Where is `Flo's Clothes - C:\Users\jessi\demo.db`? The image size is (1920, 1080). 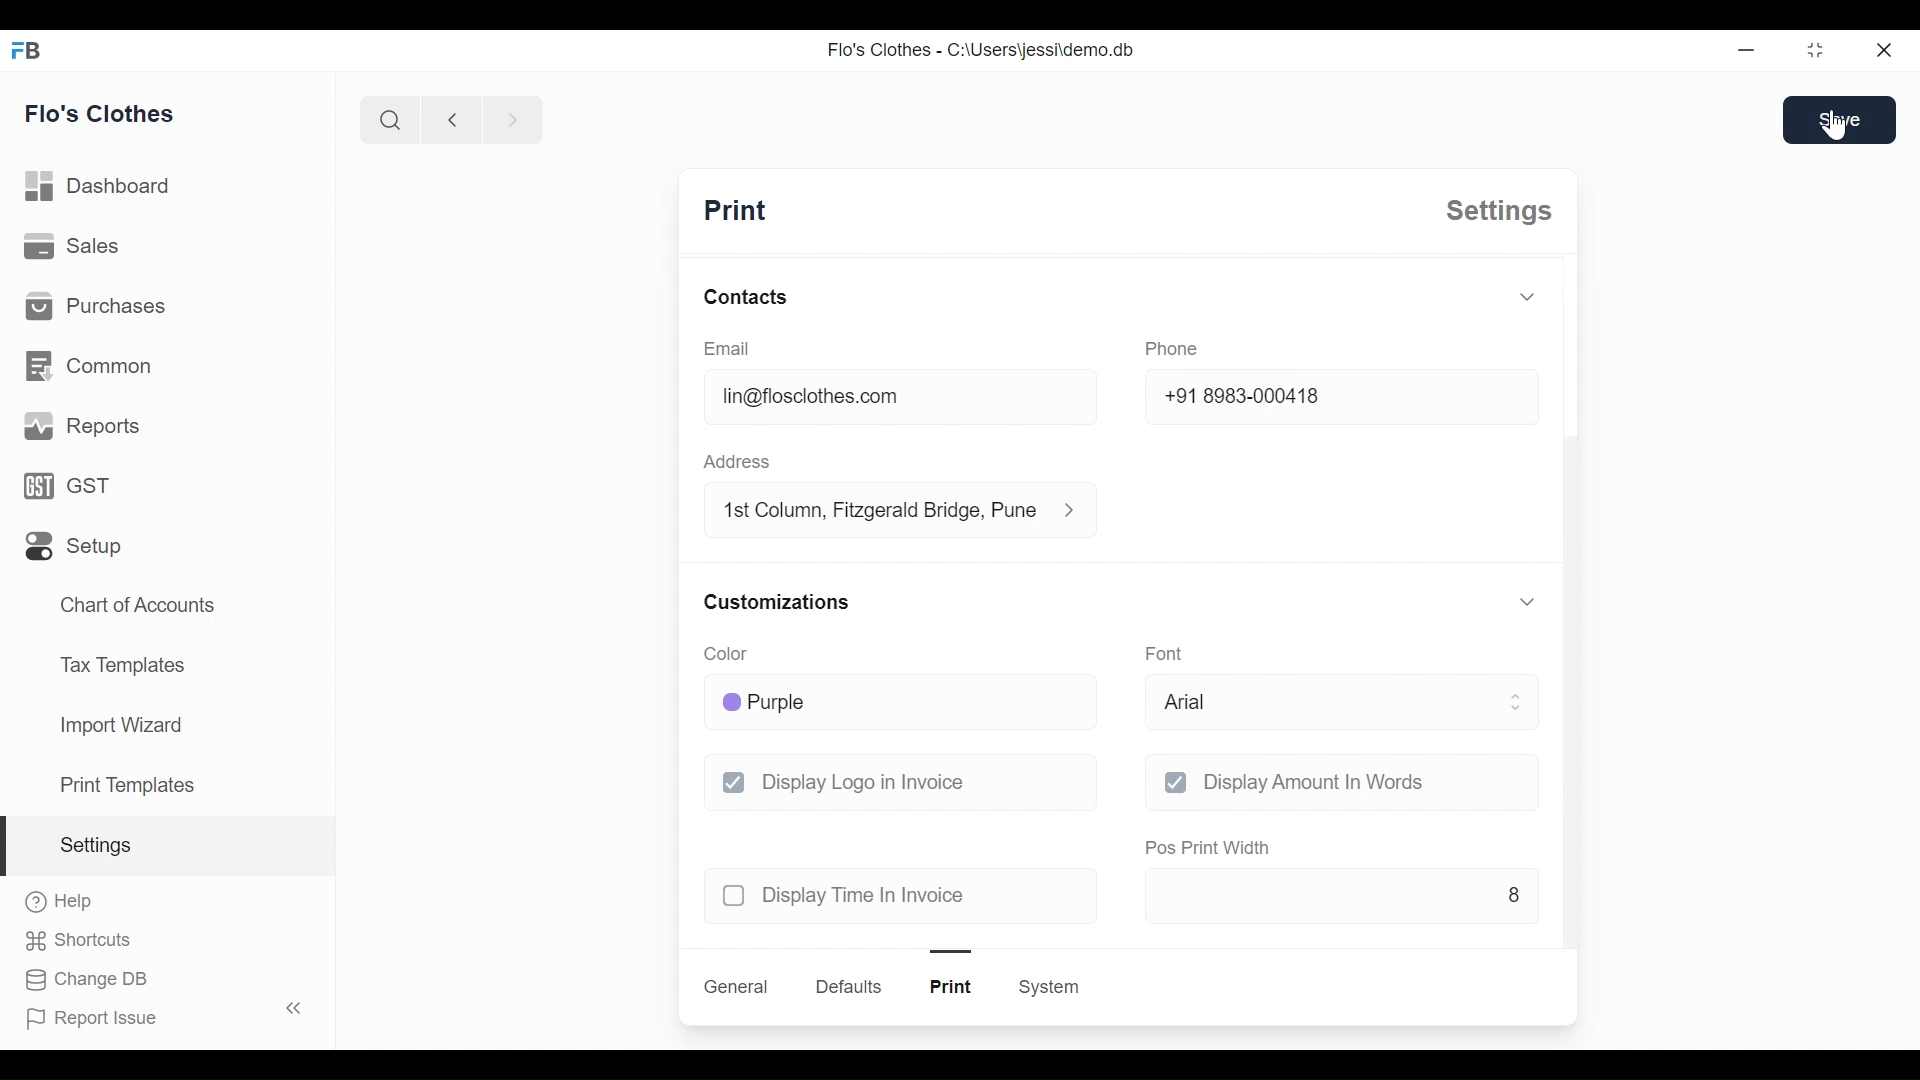
Flo's Clothes - C:\Users\jessi\demo.db is located at coordinates (982, 49).